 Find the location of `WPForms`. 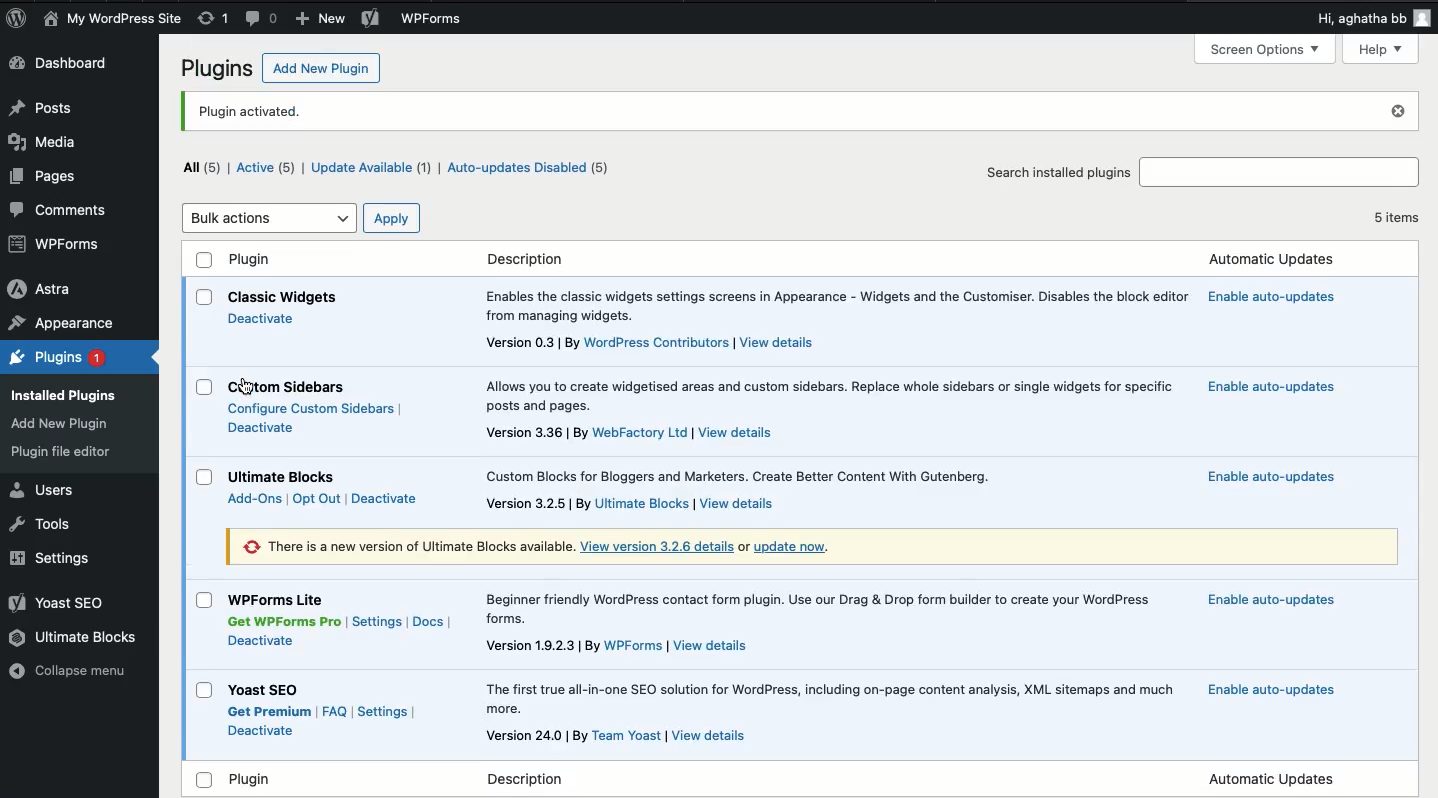

WPForms is located at coordinates (433, 20).